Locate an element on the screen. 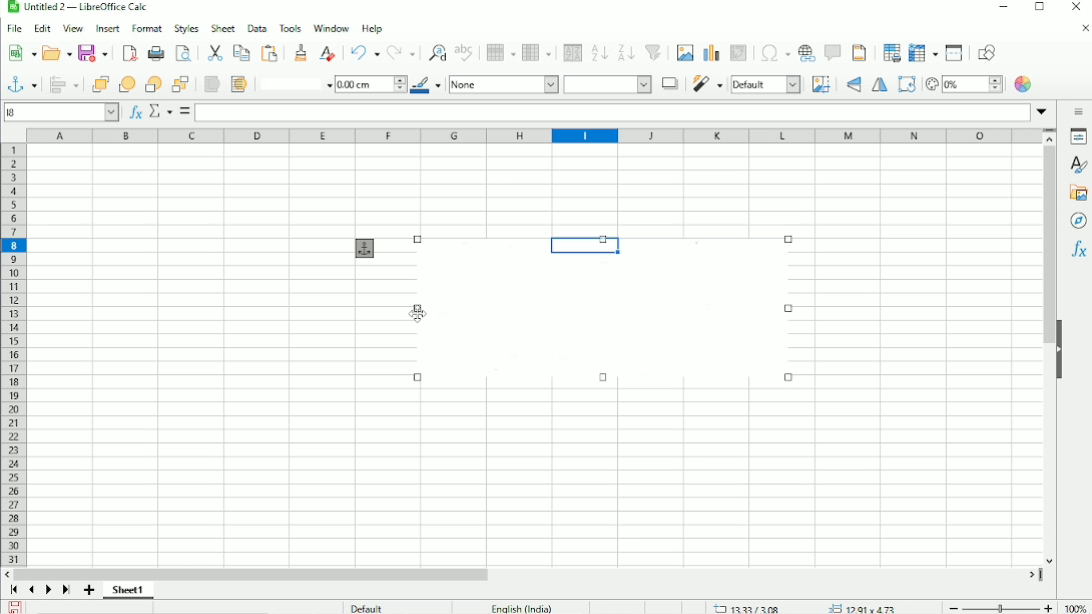  View is located at coordinates (73, 28).